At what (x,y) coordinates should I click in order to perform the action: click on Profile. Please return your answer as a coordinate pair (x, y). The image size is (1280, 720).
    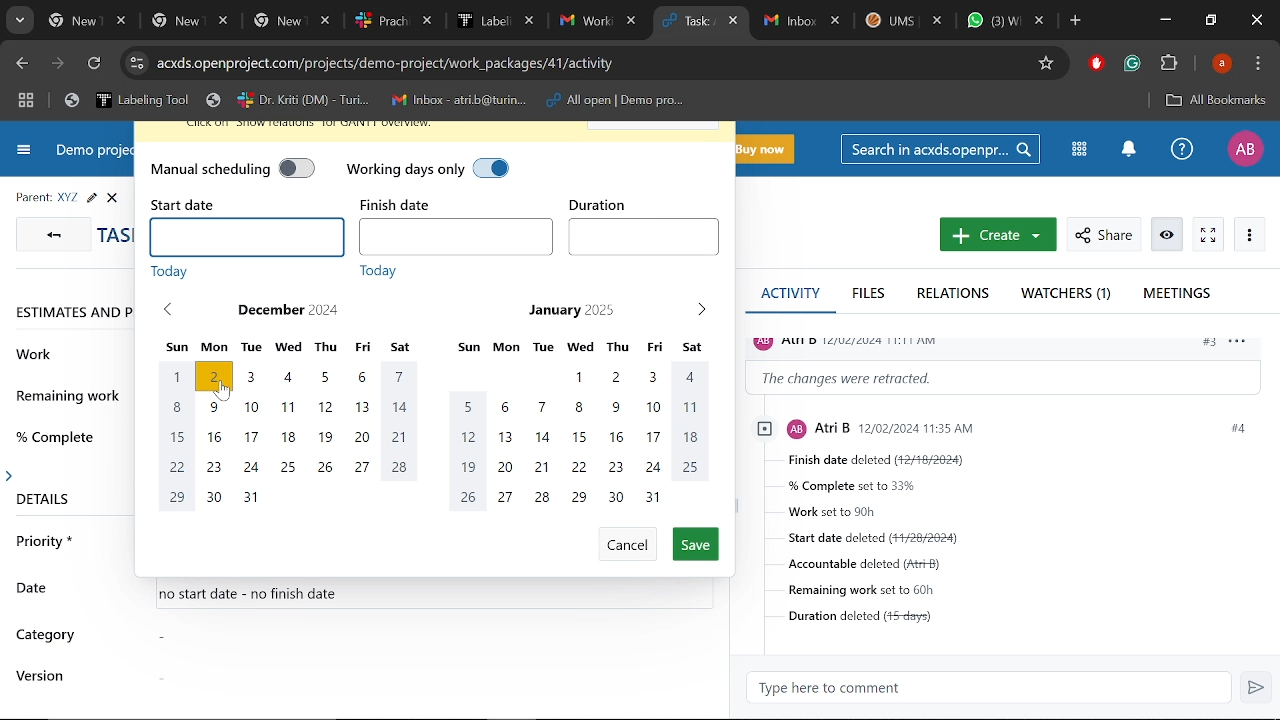
    Looking at the image, I should click on (1224, 63).